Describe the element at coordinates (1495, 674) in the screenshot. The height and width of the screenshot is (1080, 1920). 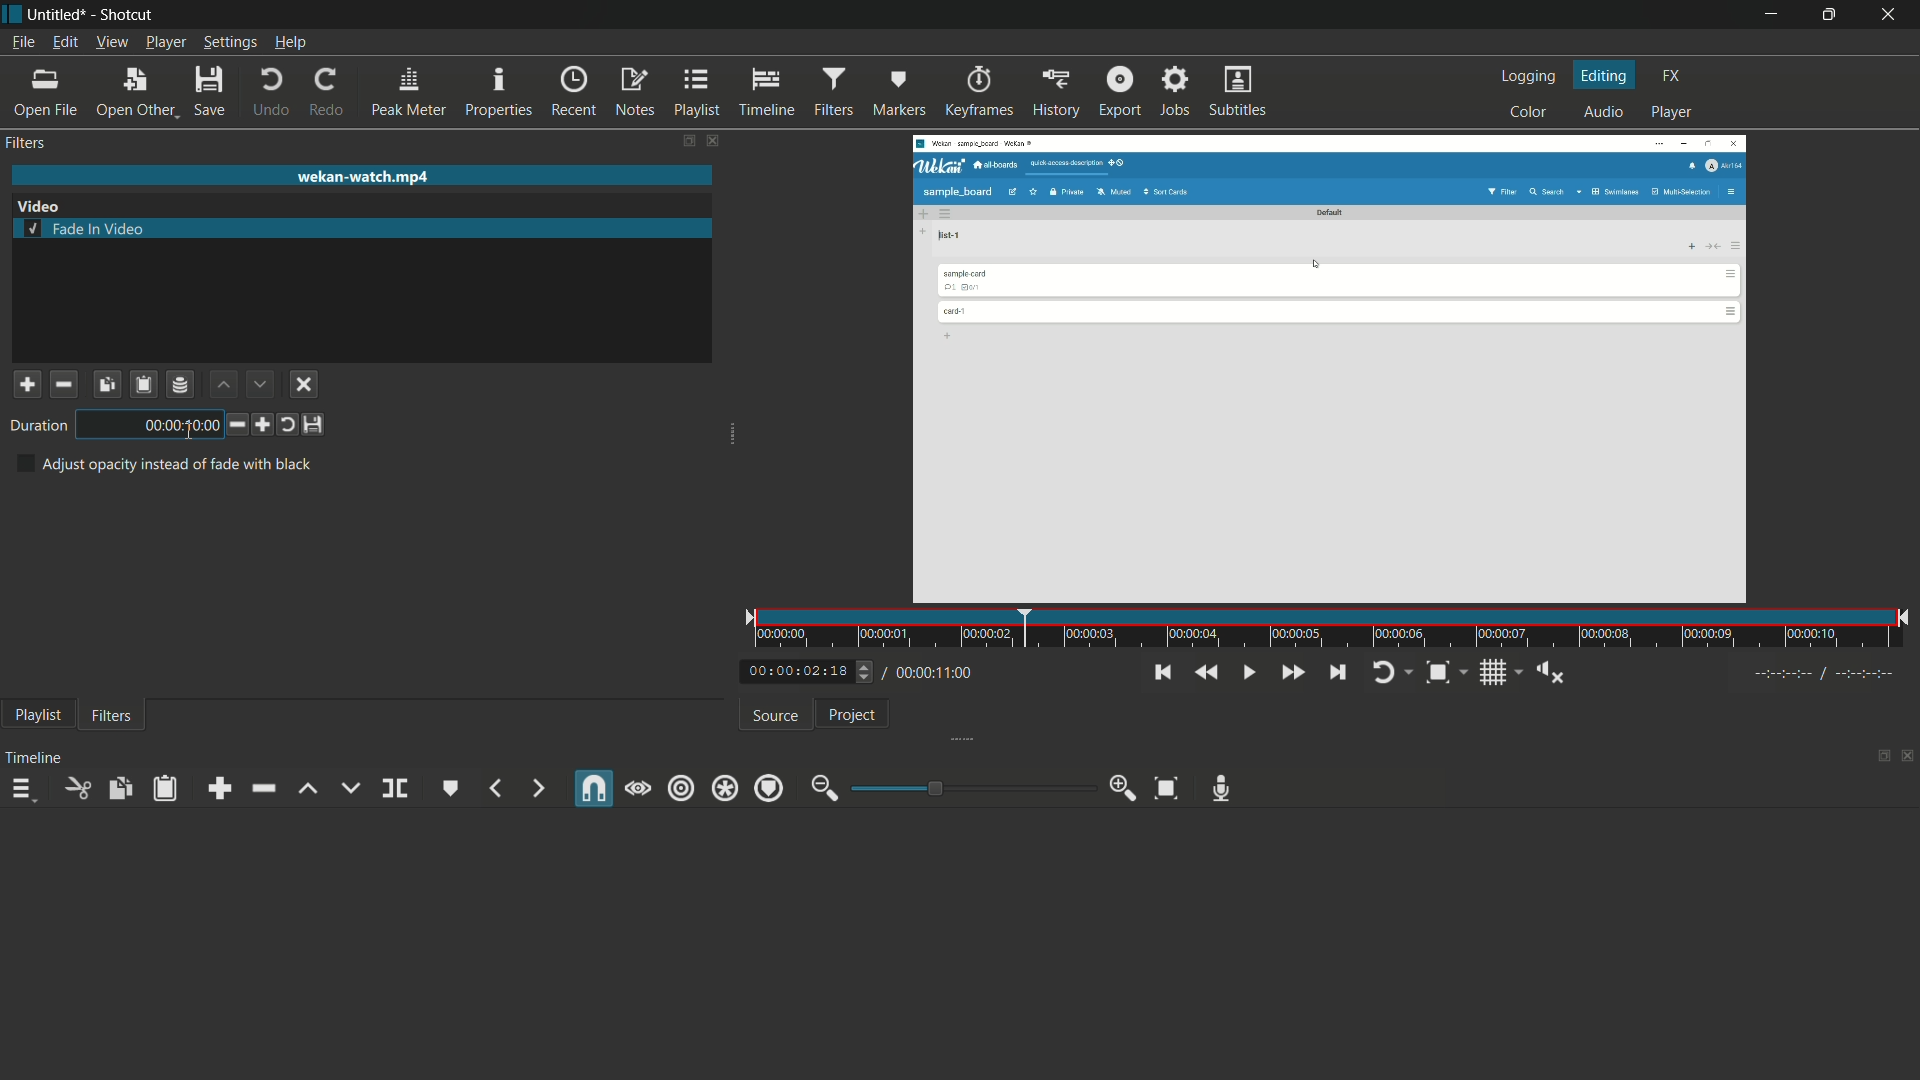
I see `toggle grid` at that location.